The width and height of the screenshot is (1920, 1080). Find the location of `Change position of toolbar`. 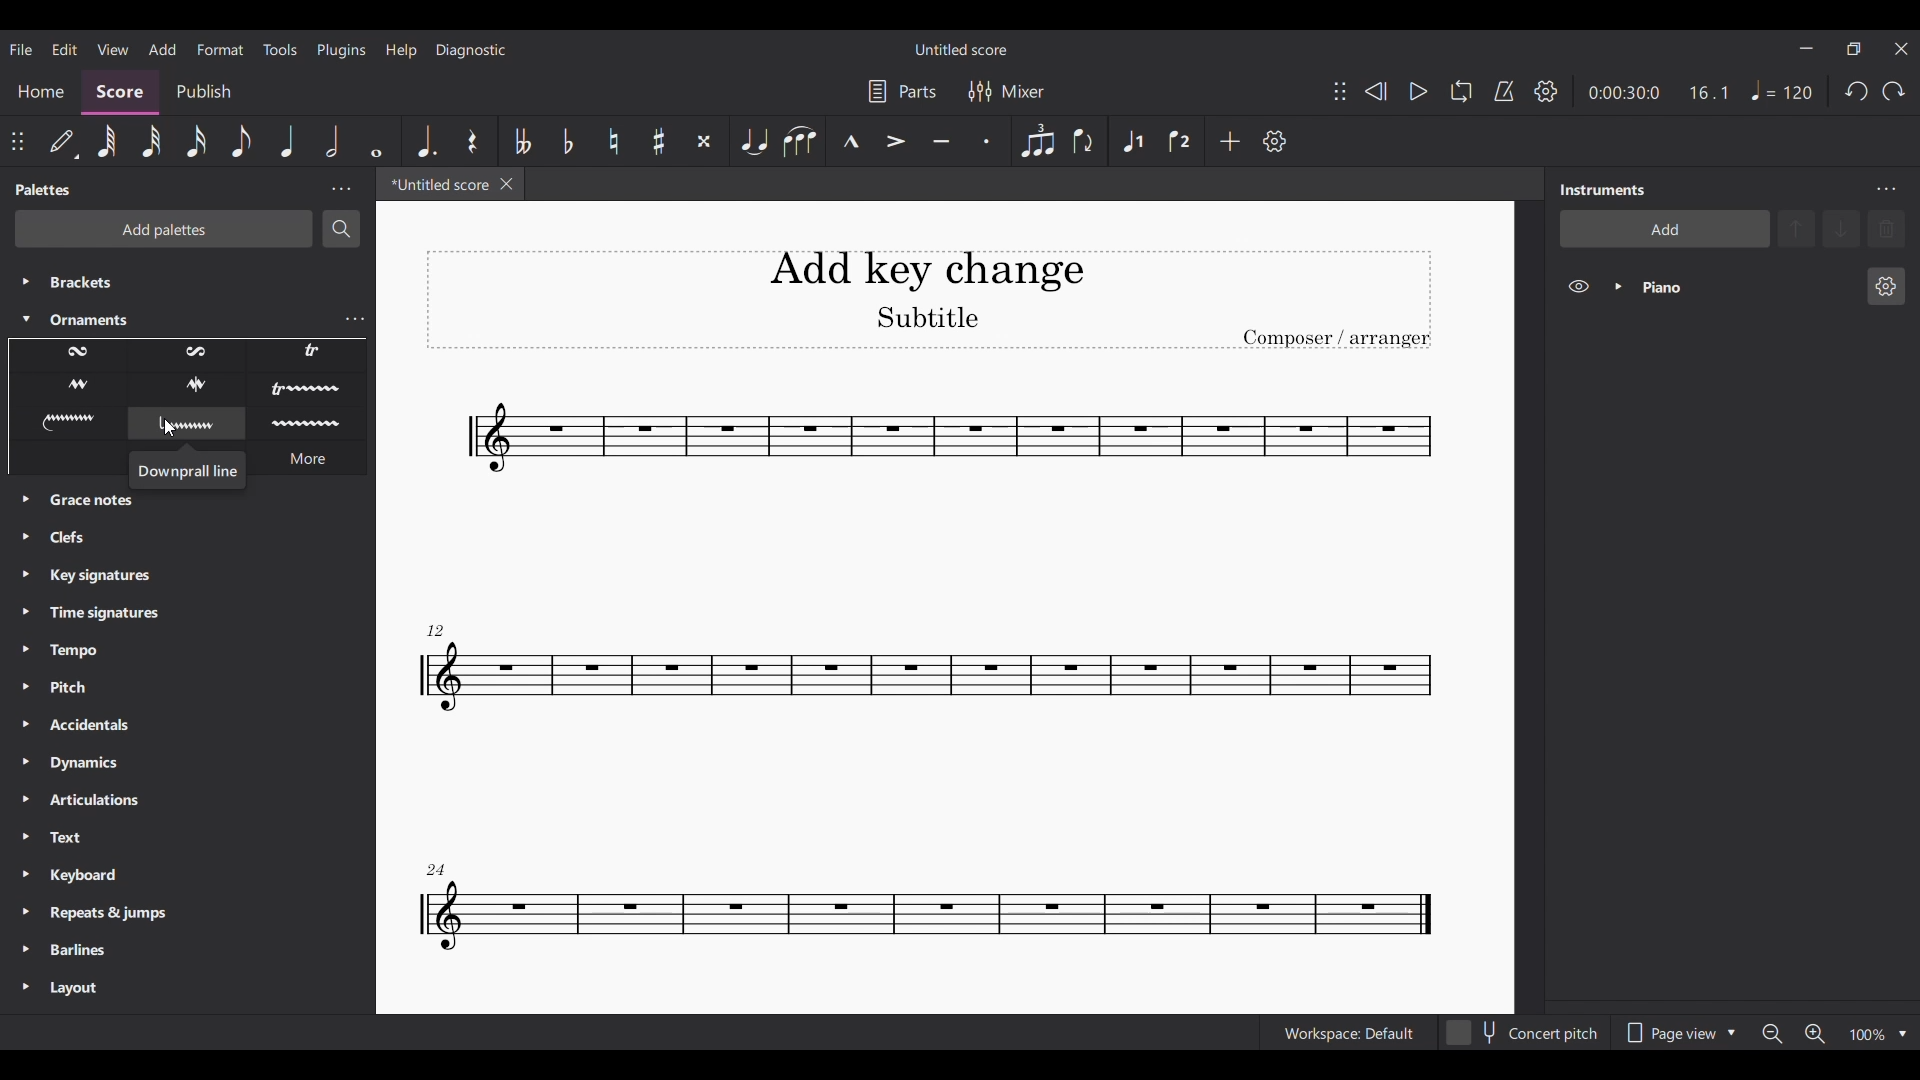

Change position of toolbar is located at coordinates (17, 142).